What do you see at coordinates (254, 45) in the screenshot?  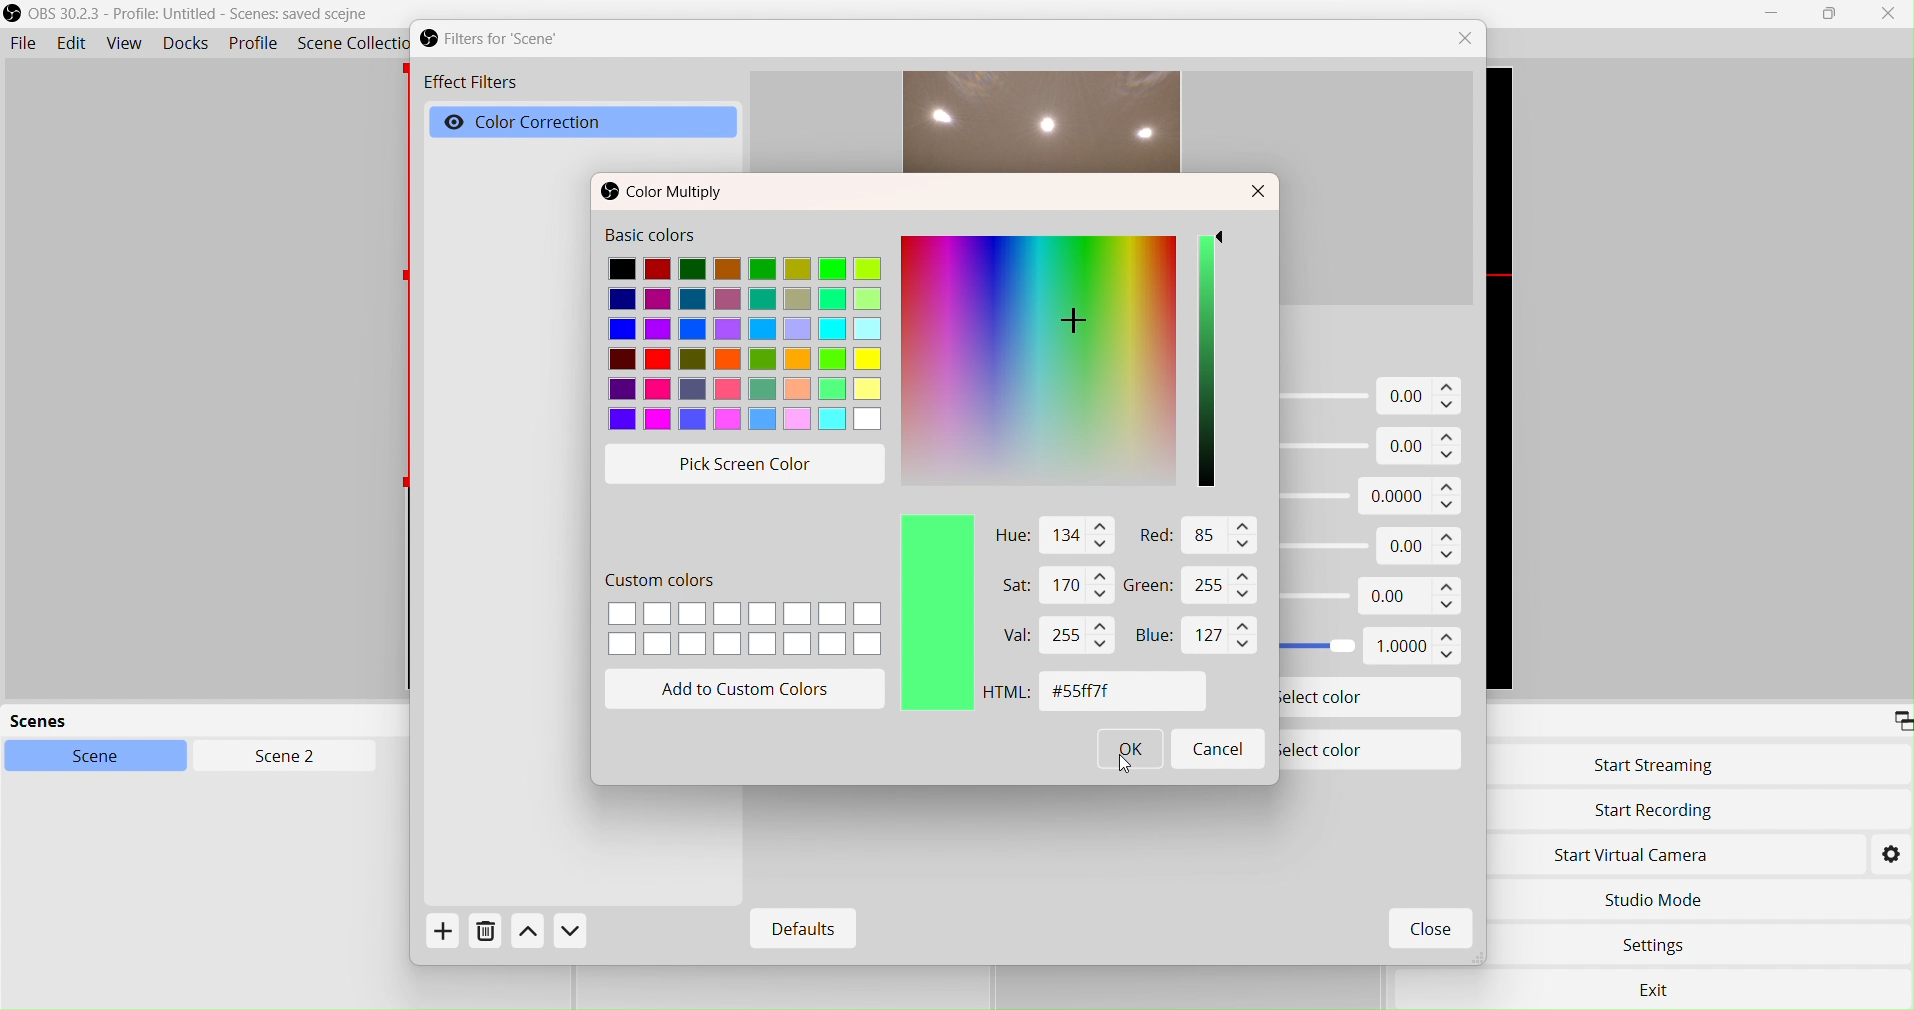 I see `Profile` at bounding box center [254, 45].